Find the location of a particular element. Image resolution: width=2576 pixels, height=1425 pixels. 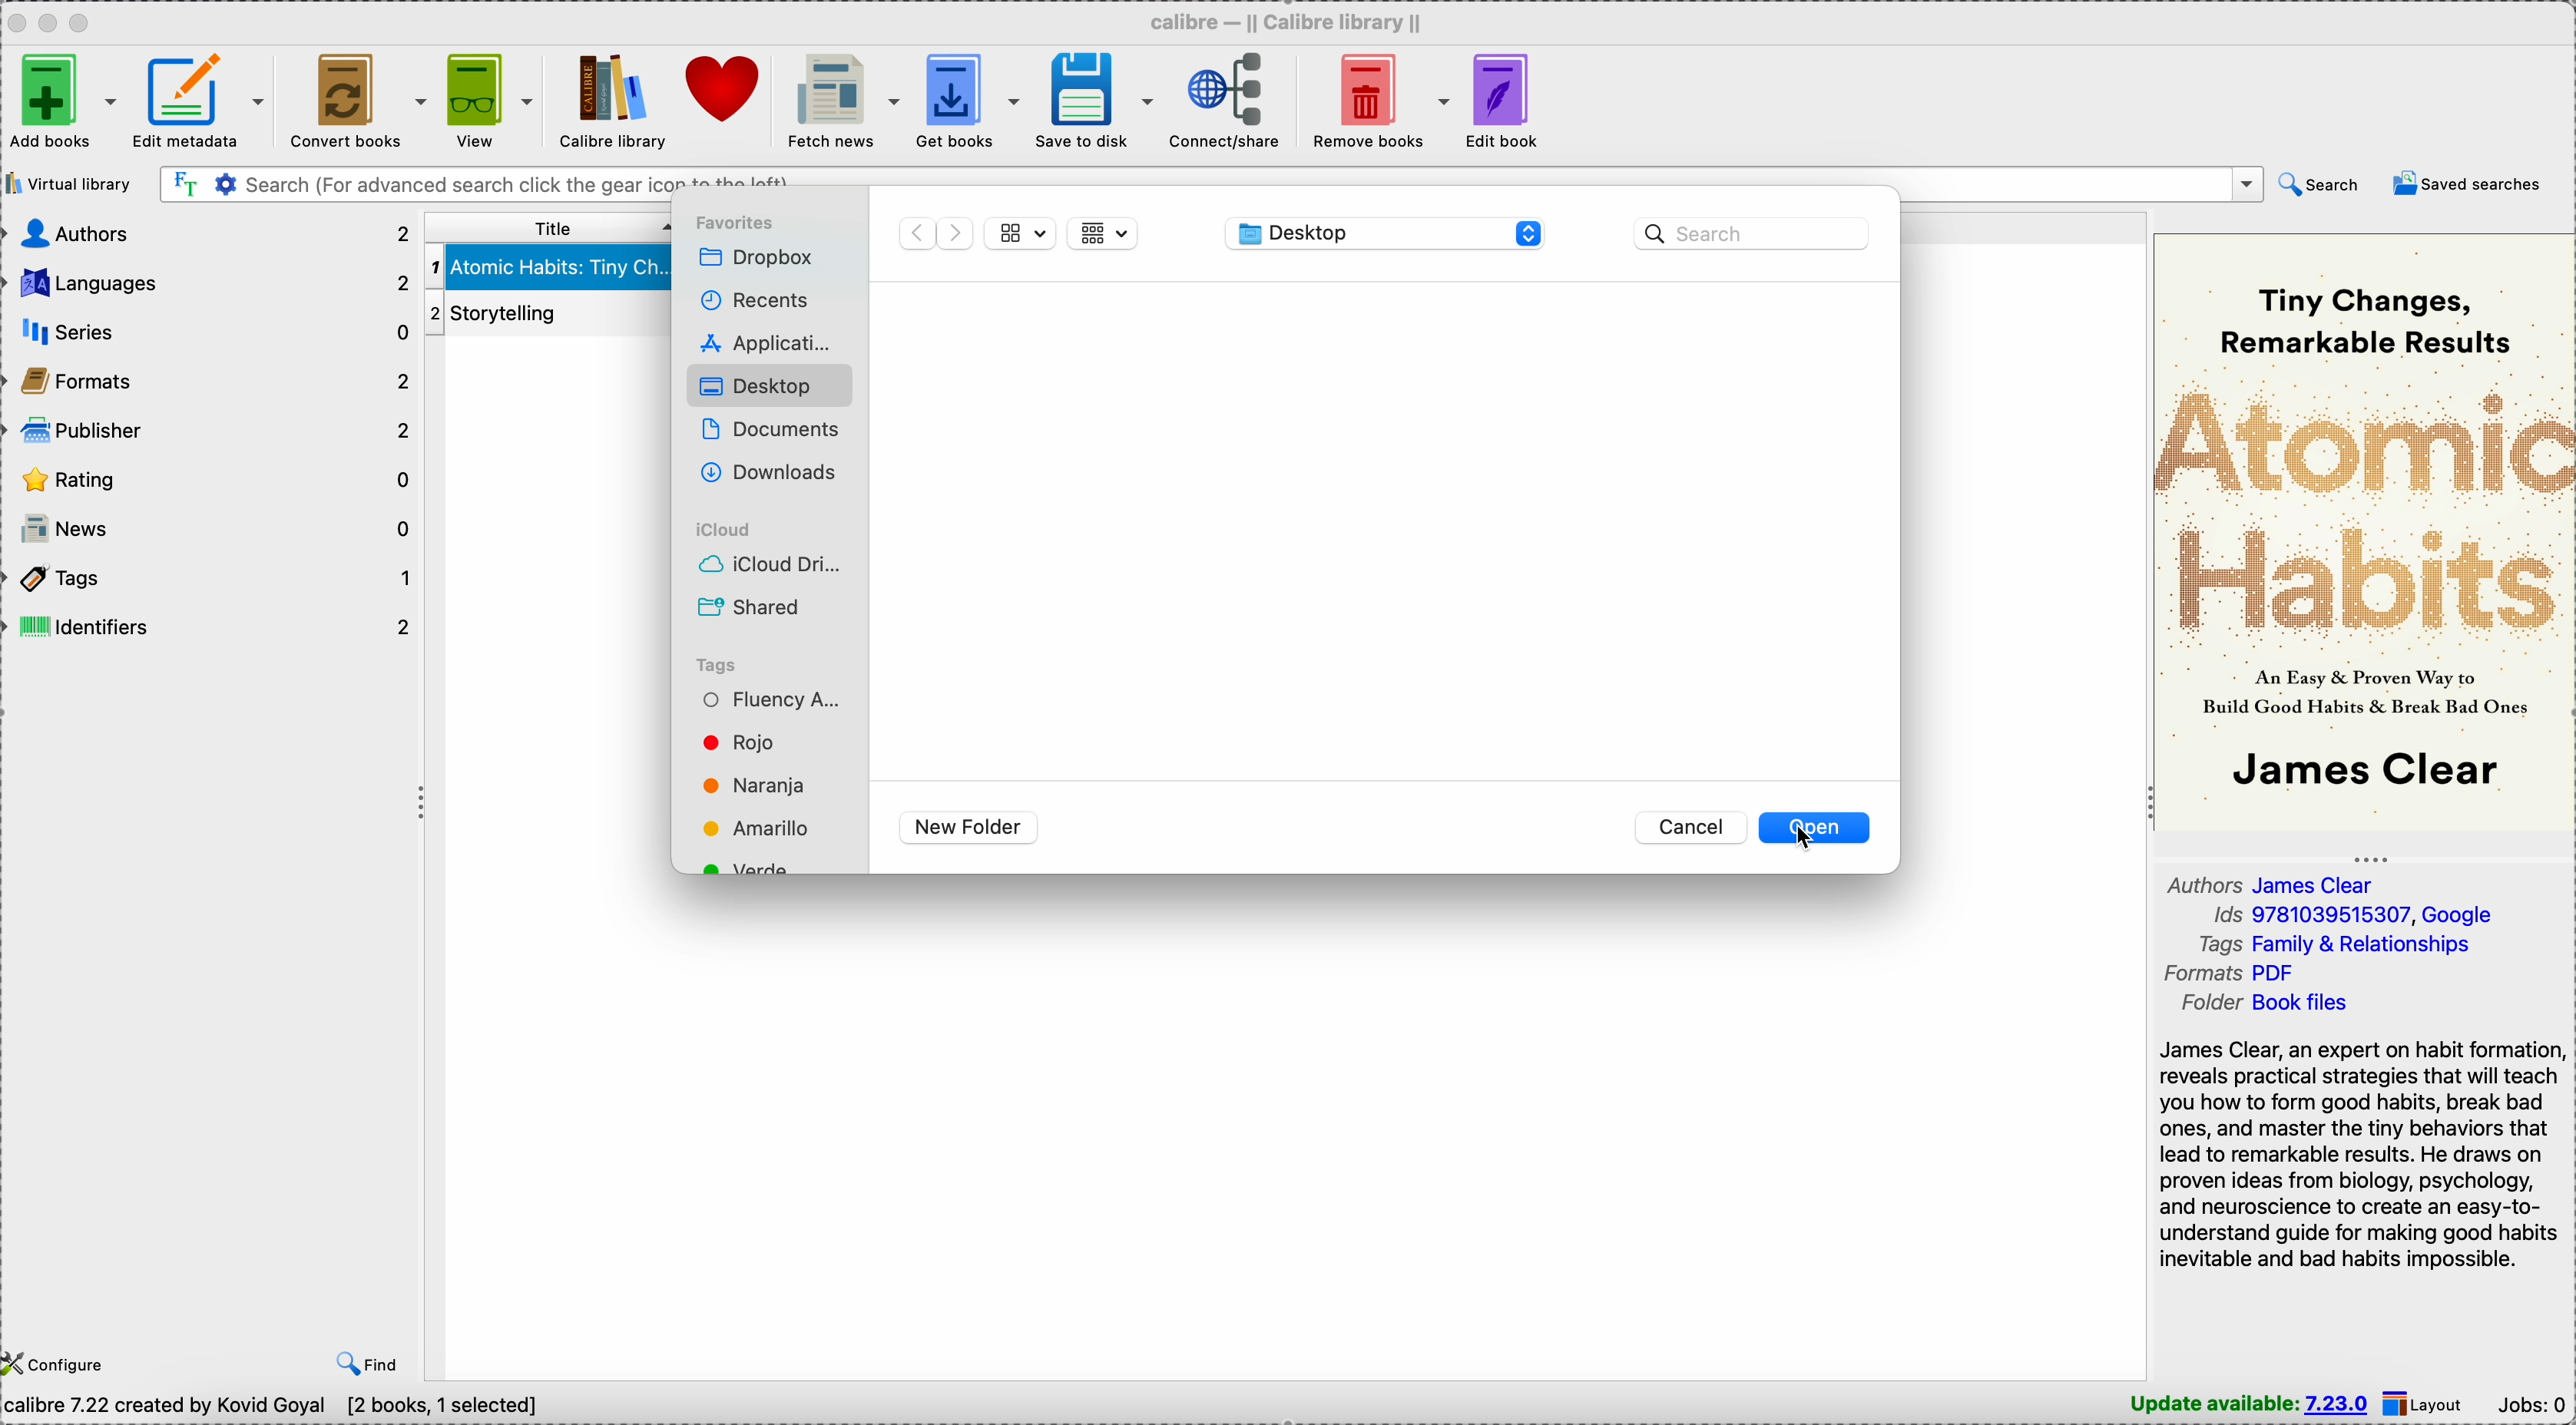

maximize Calibre is located at coordinates (85, 19).